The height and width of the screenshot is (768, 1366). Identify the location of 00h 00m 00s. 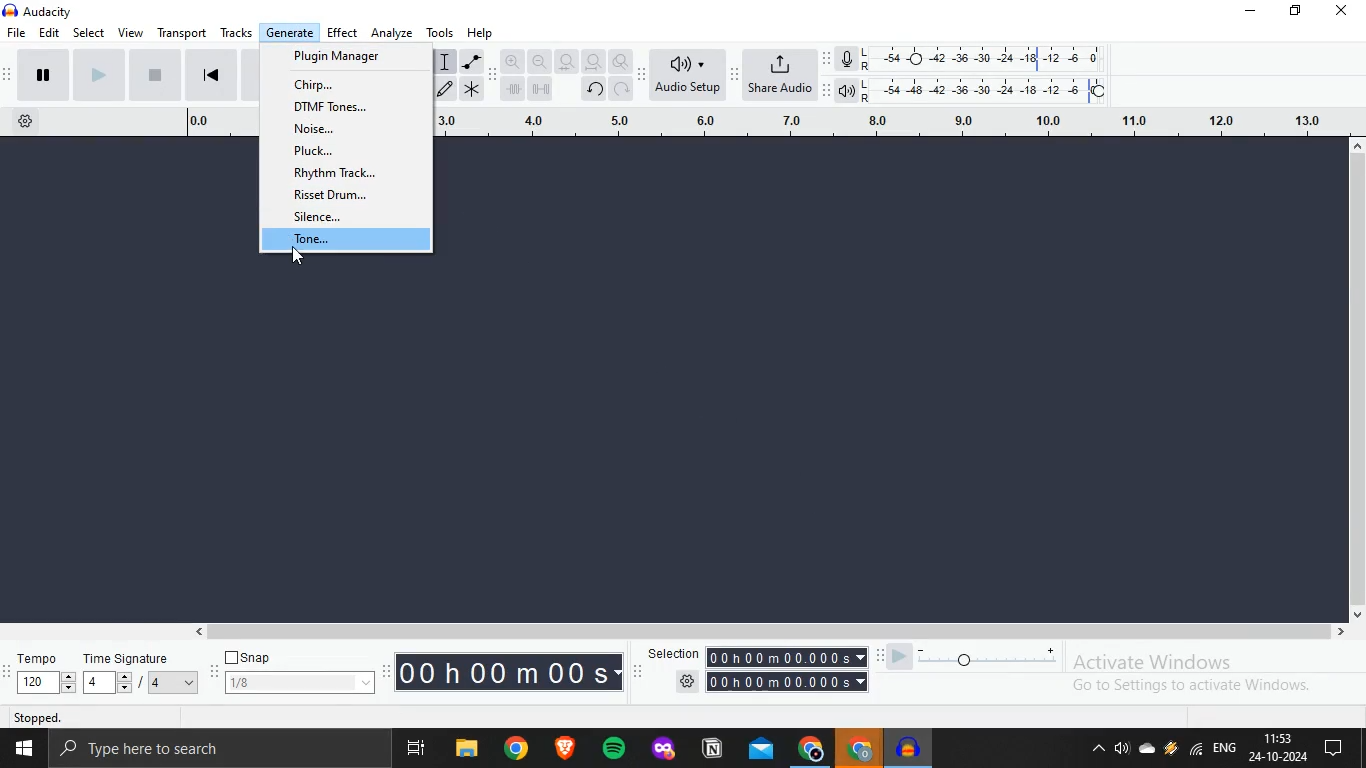
(509, 671).